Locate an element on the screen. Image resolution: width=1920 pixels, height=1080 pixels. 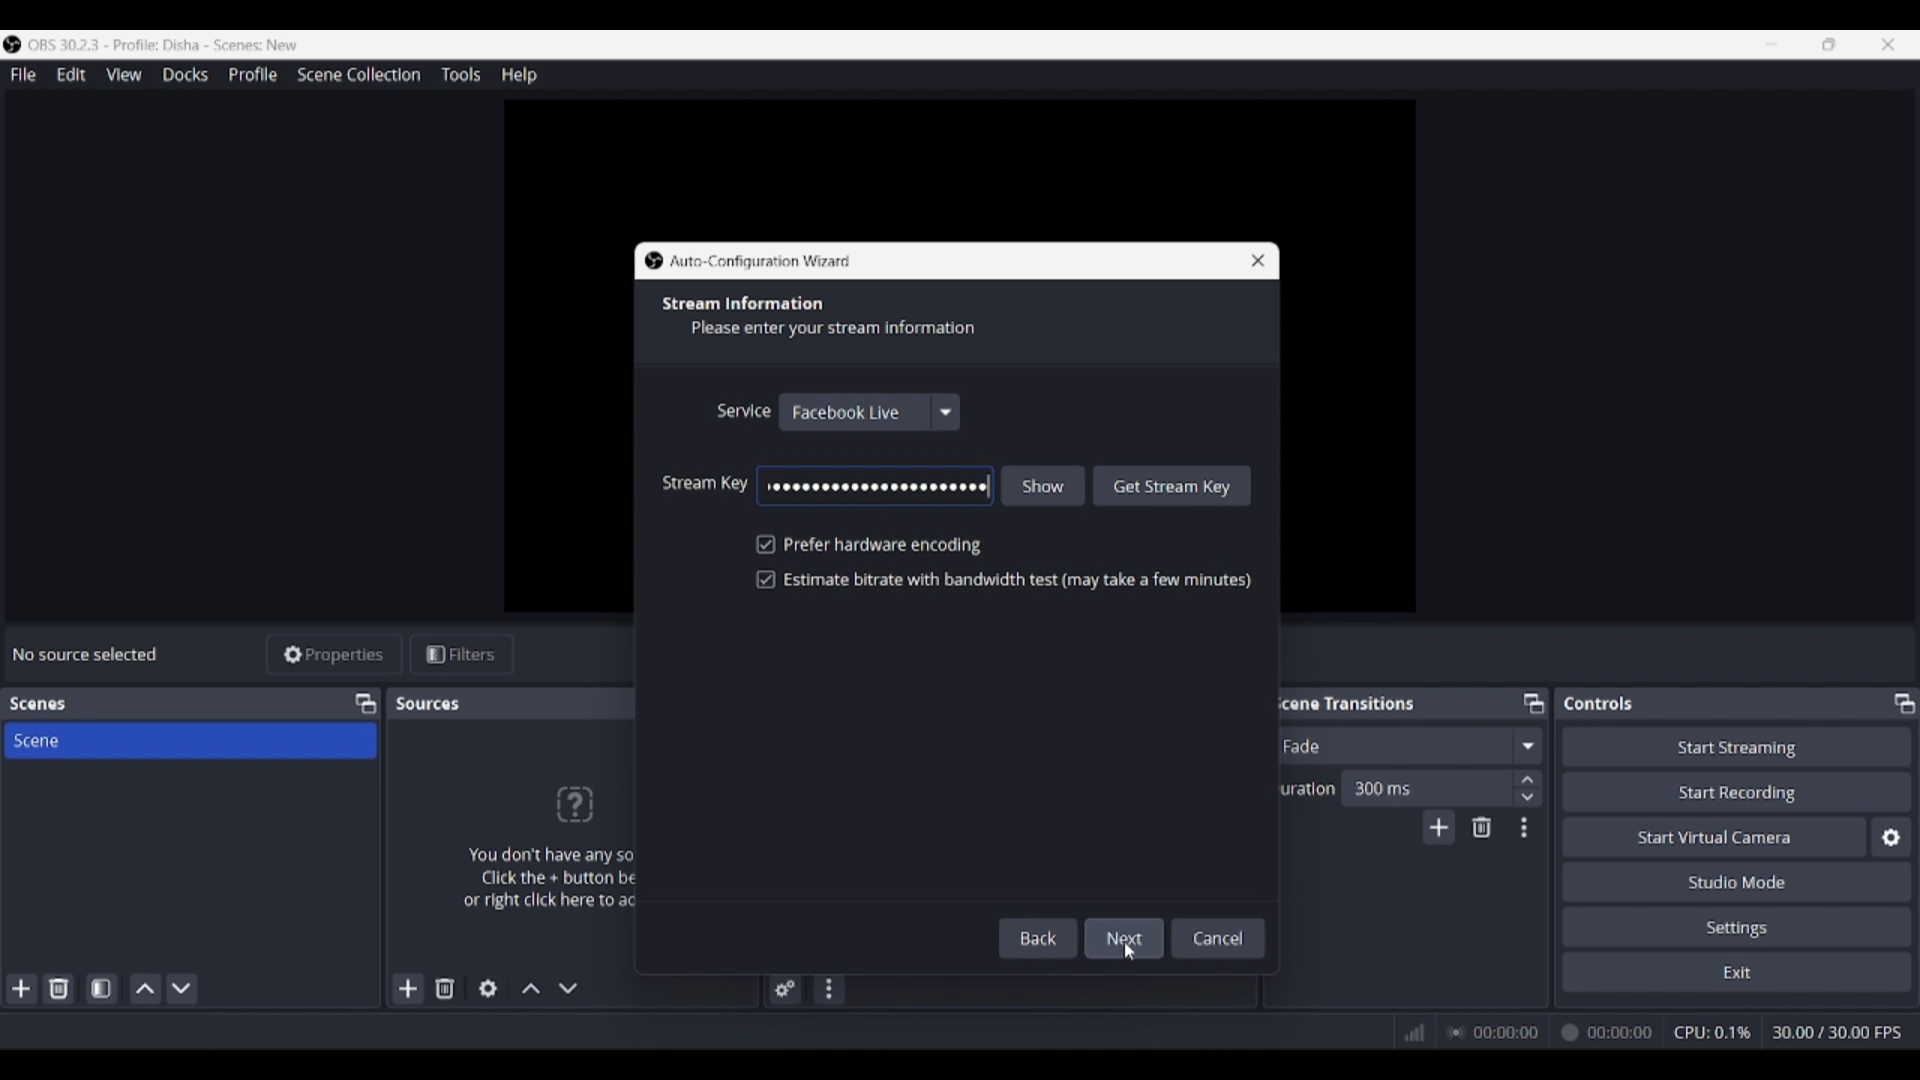
Tools menu is located at coordinates (460, 74).